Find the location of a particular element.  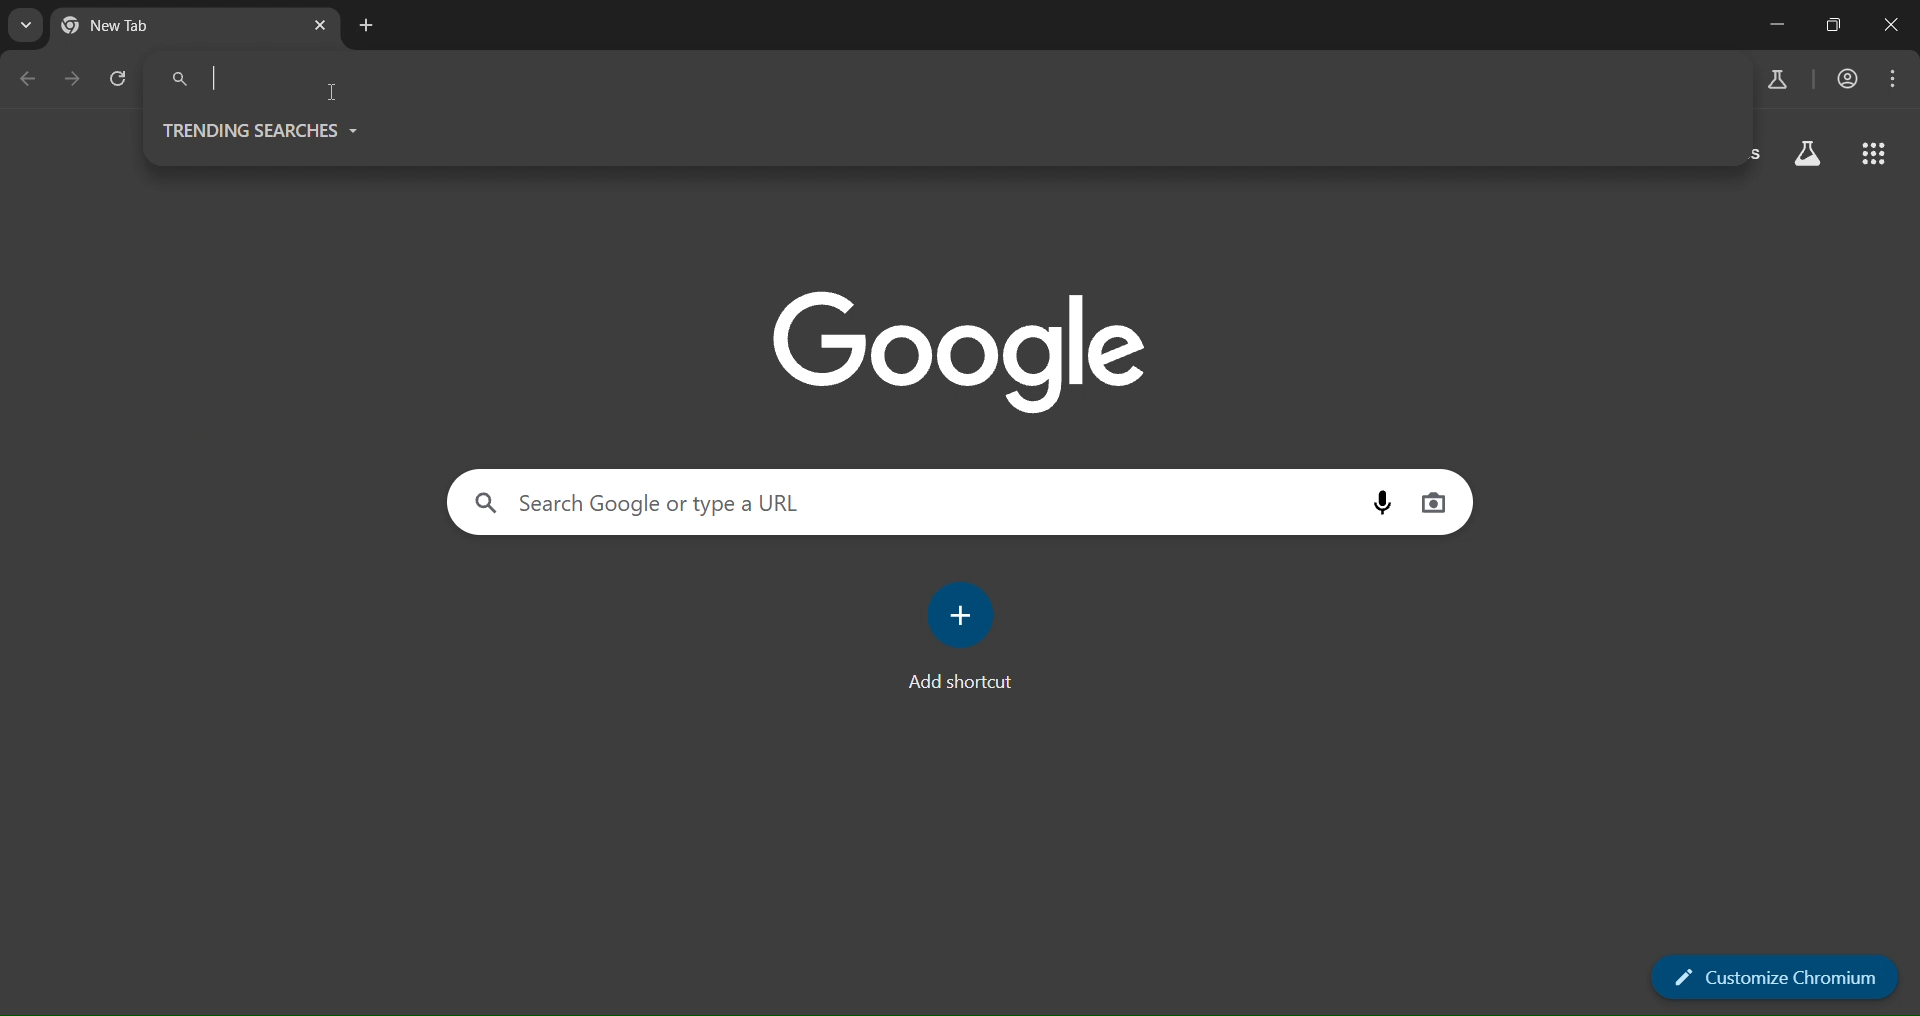

search panel is located at coordinates (898, 501).